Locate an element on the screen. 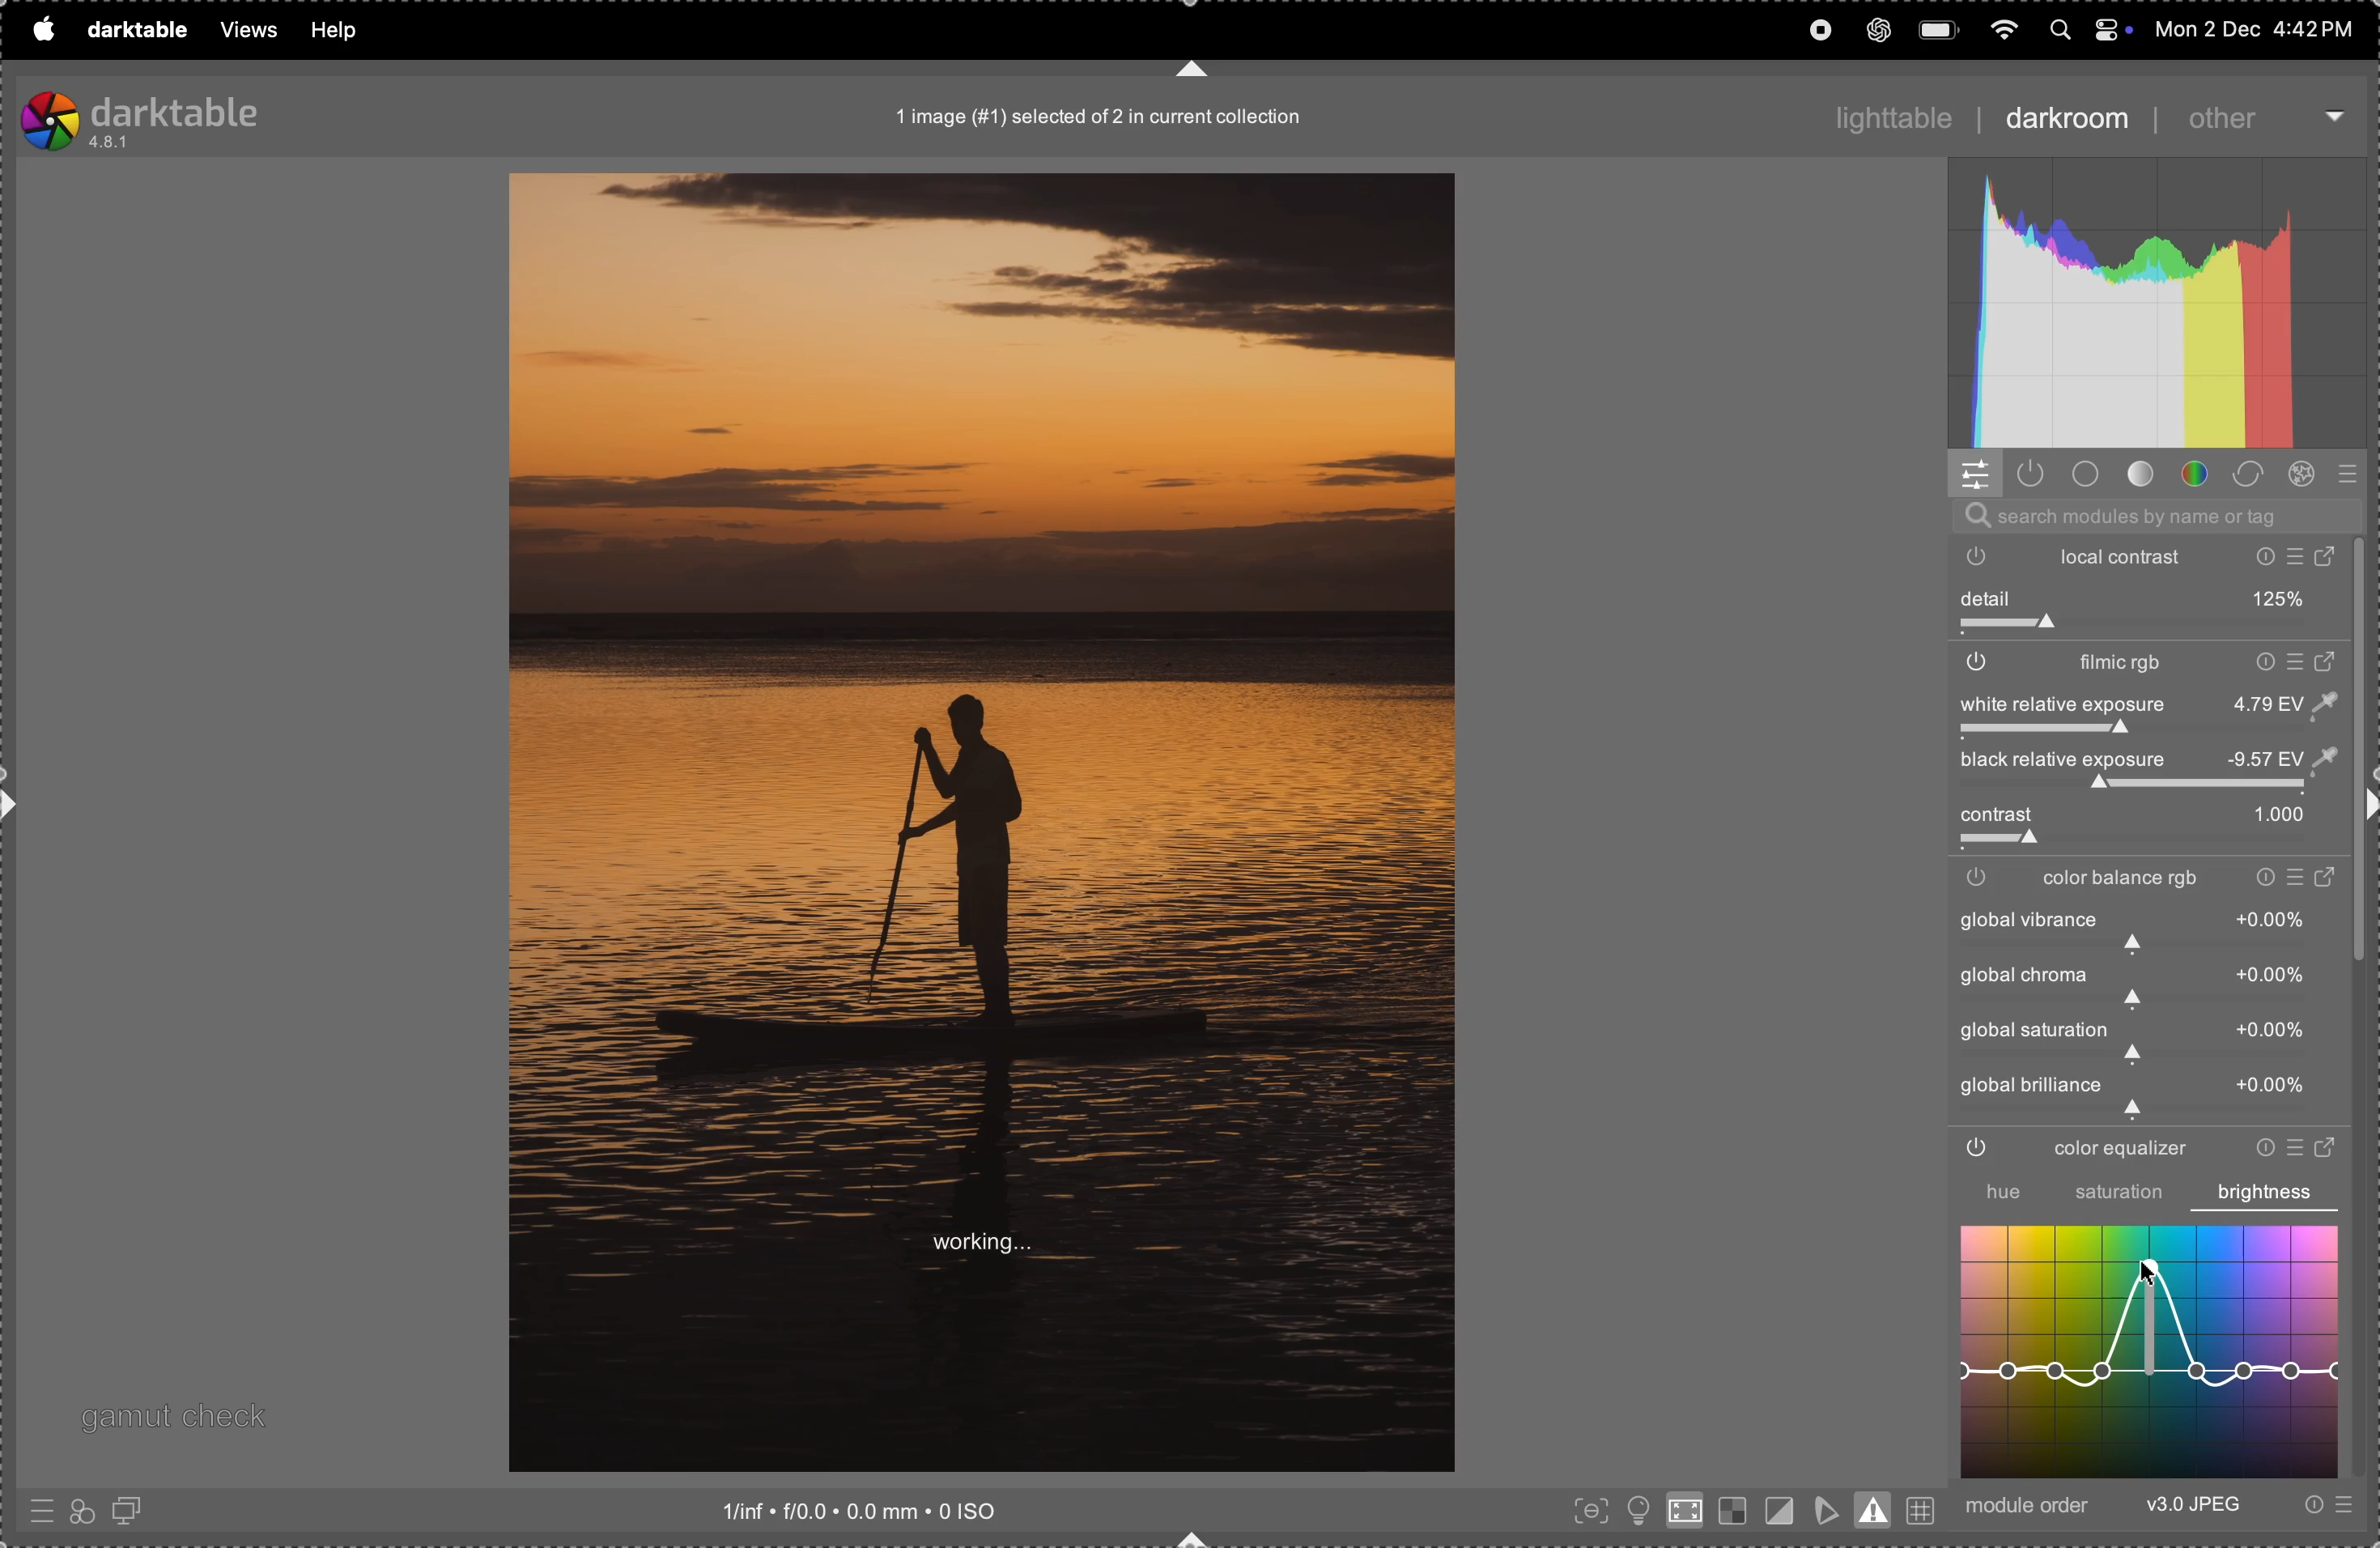 This screenshot has width=2380, height=1548. white relative exposure is located at coordinates (2145, 703).